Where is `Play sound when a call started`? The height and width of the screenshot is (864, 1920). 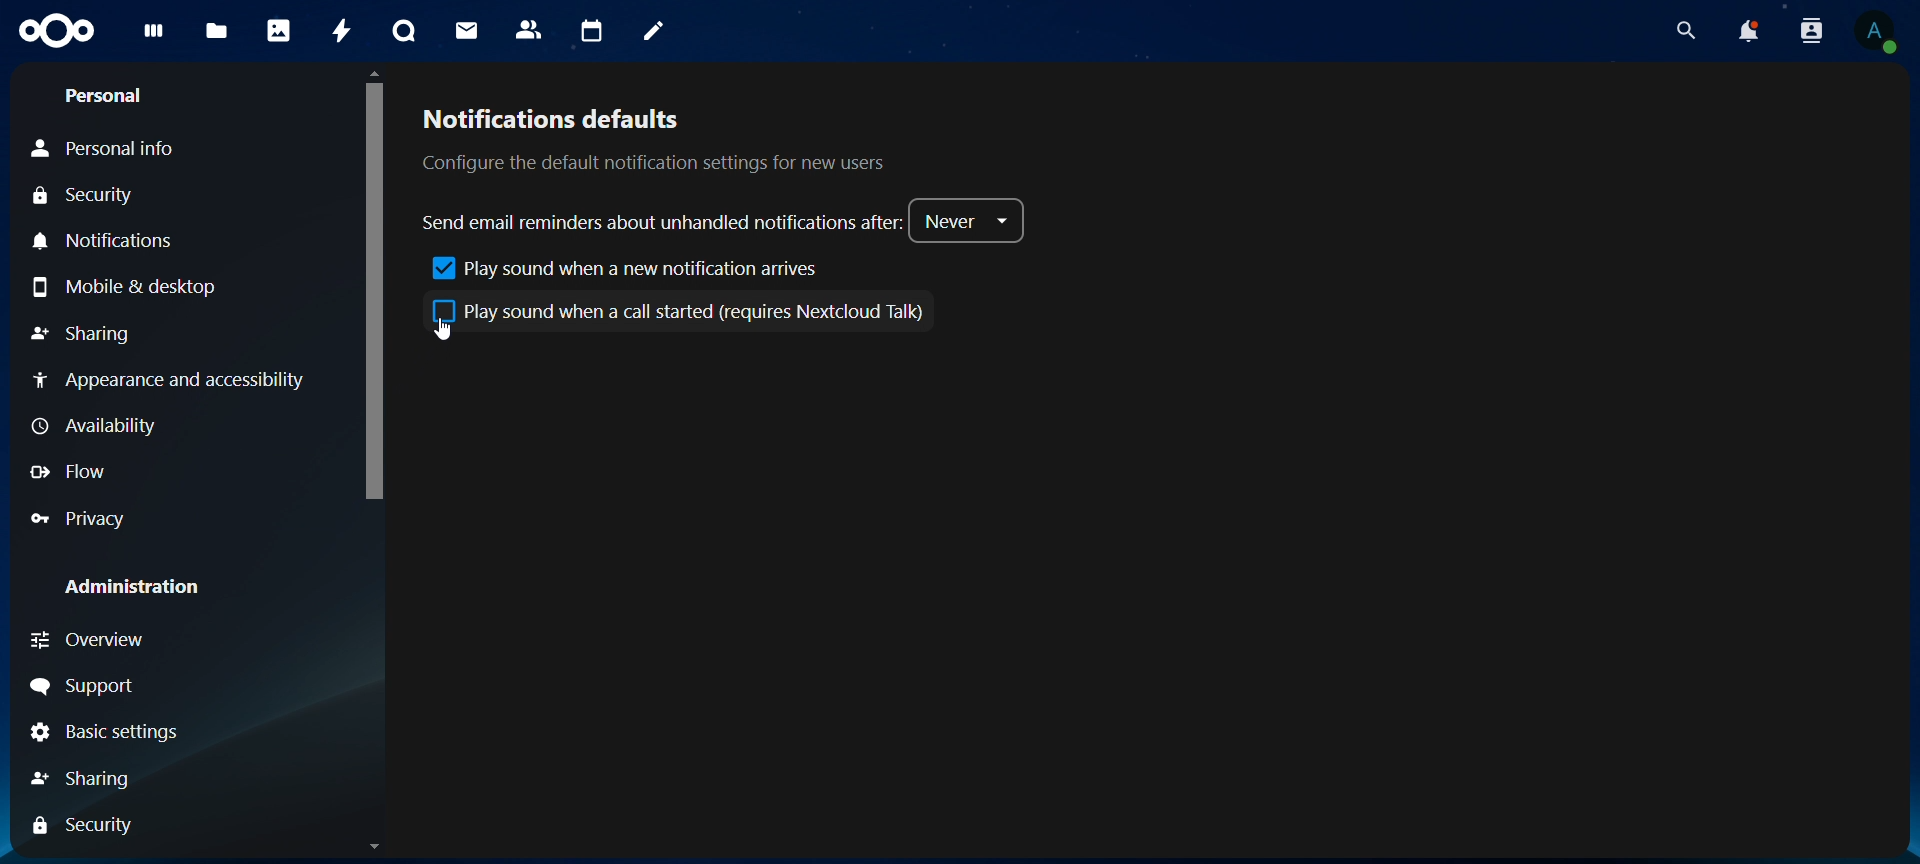 Play sound when a call started is located at coordinates (680, 310).